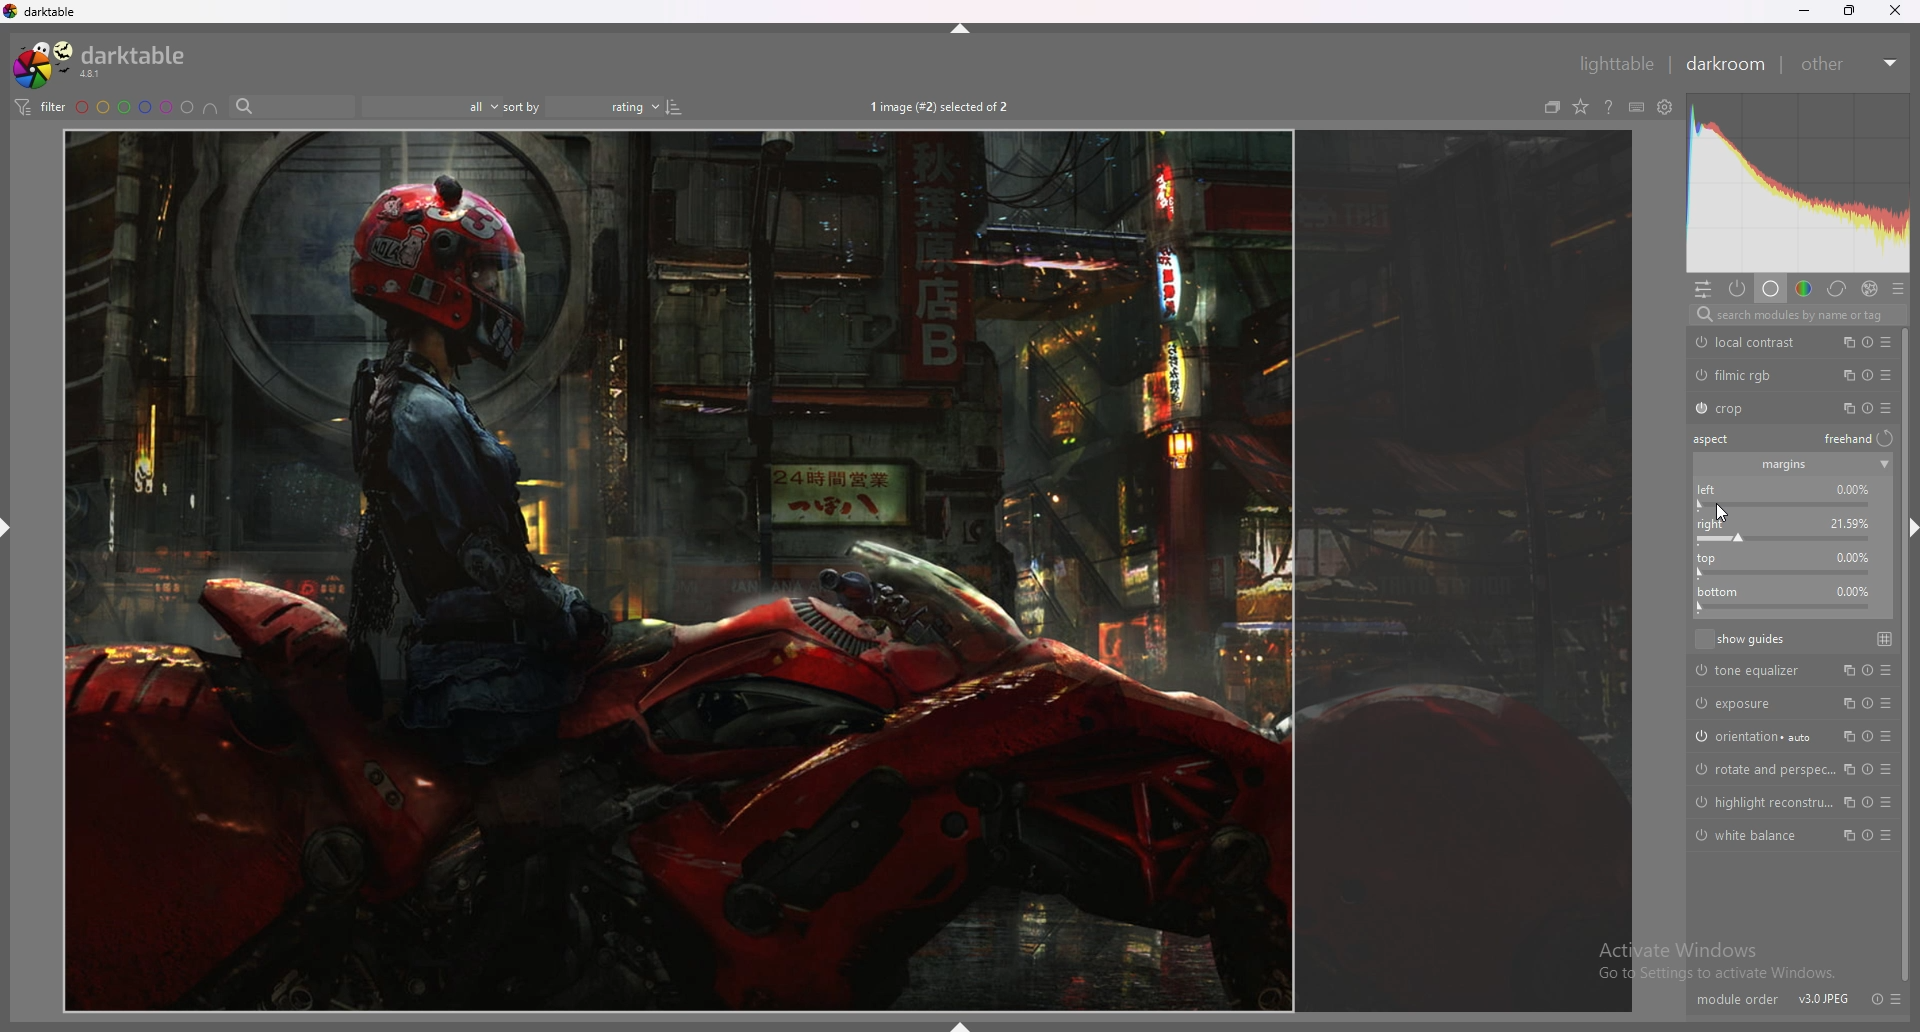  Describe the element at coordinates (1888, 704) in the screenshot. I see `presets` at that location.